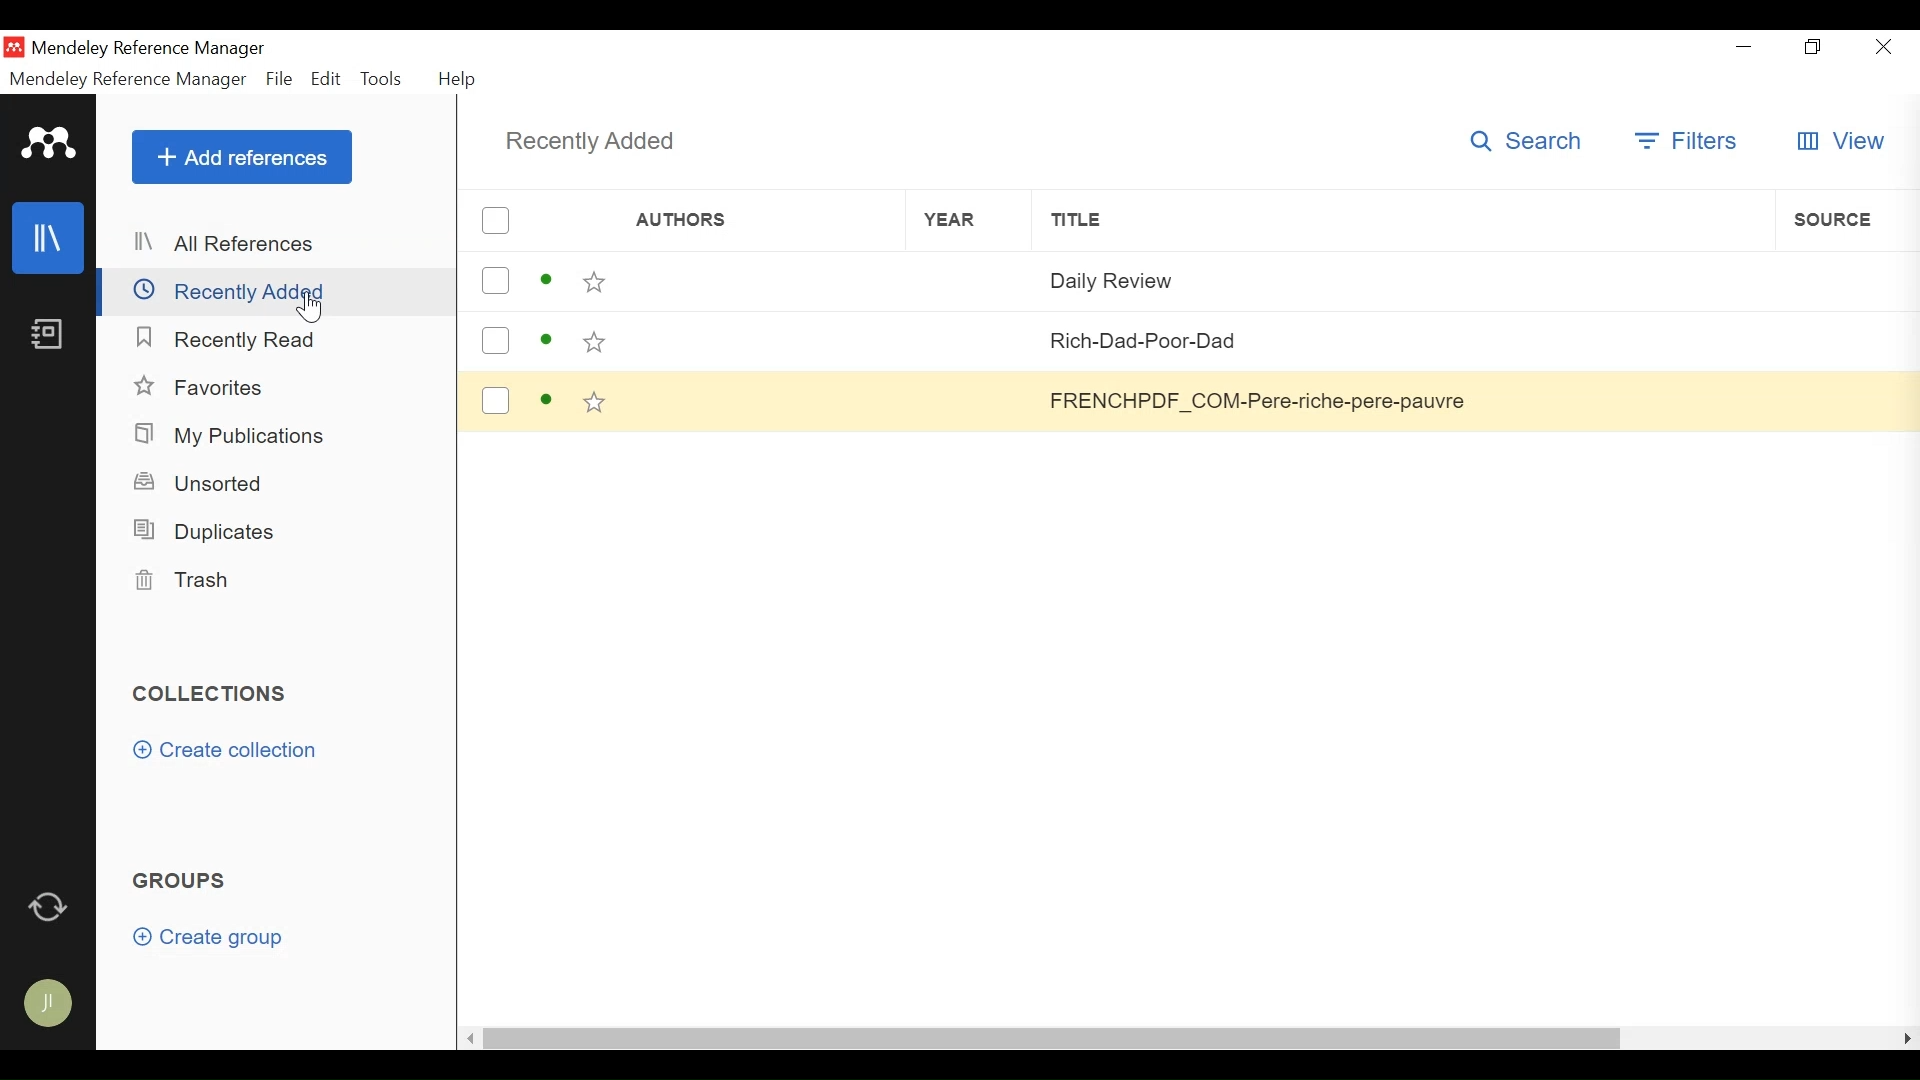 The image size is (1920, 1080). What do you see at coordinates (736, 404) in the screenshot?
I see `Author` at bounding box center [736, 404].